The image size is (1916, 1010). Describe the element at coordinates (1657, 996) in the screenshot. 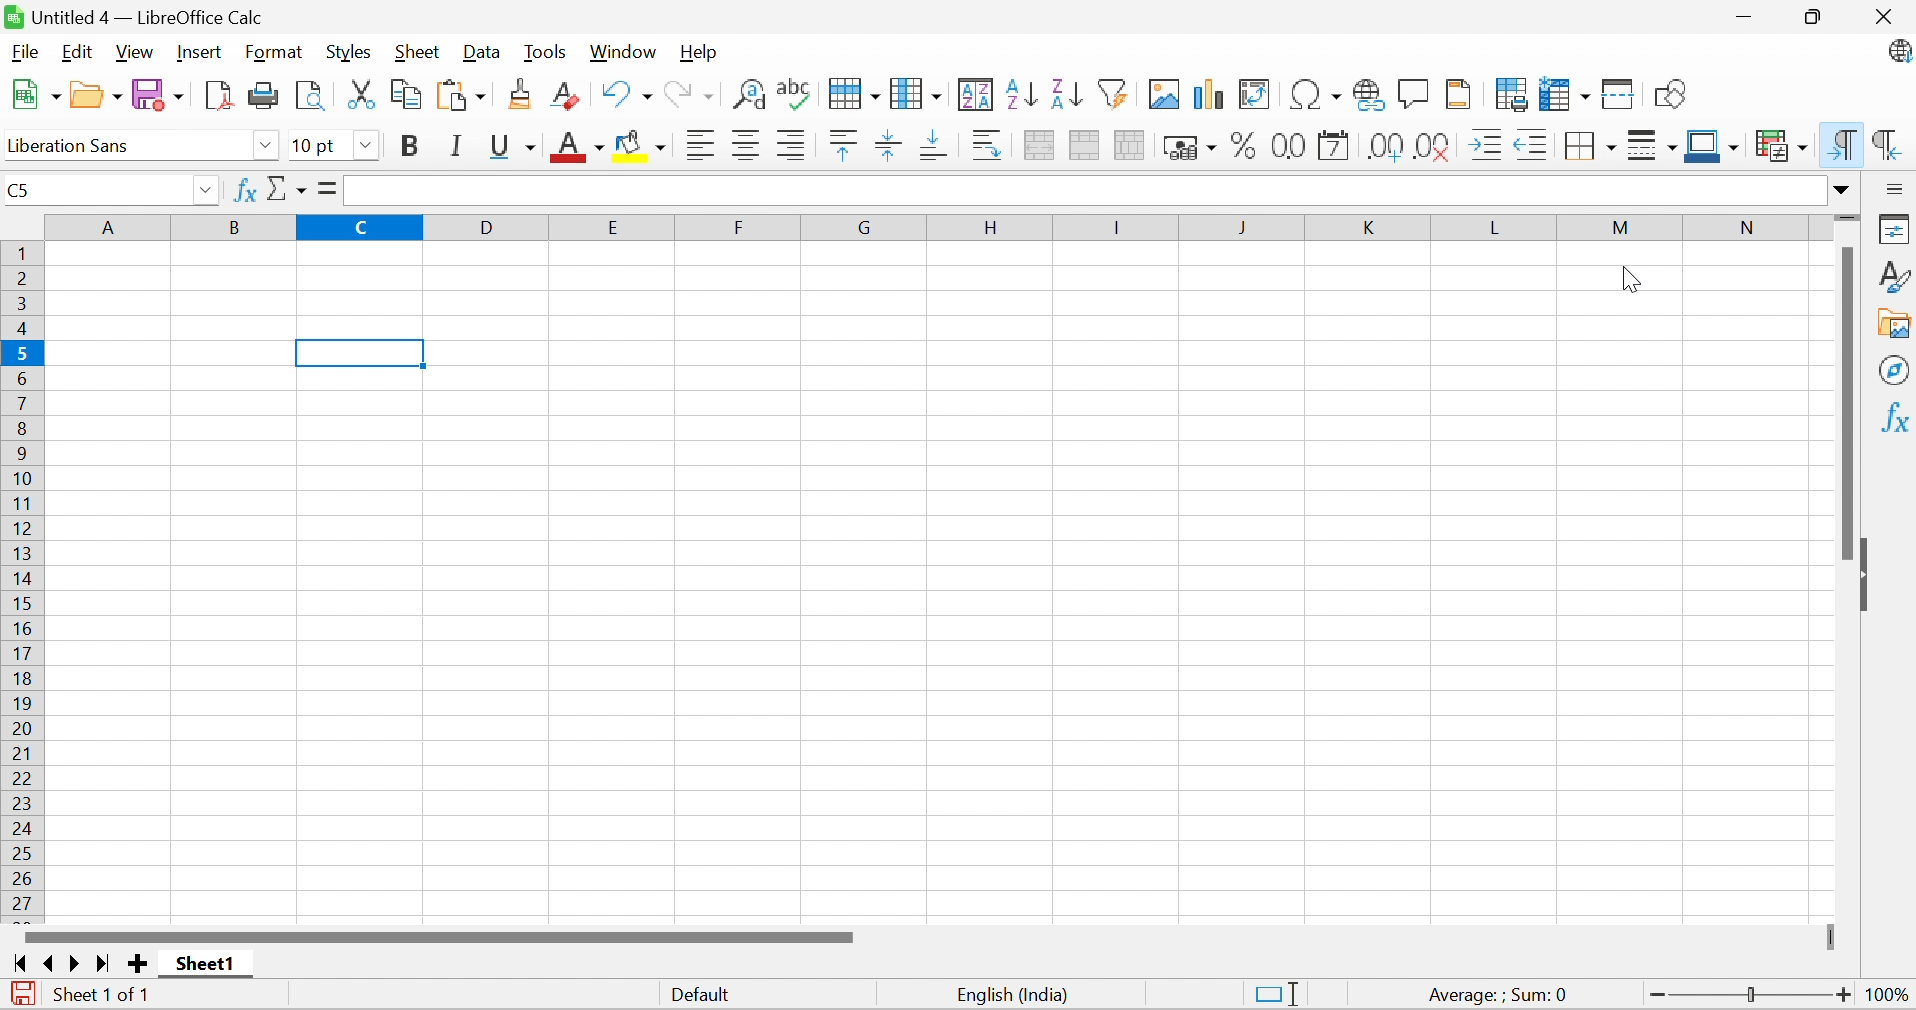

I see `Zoom out` at that location.